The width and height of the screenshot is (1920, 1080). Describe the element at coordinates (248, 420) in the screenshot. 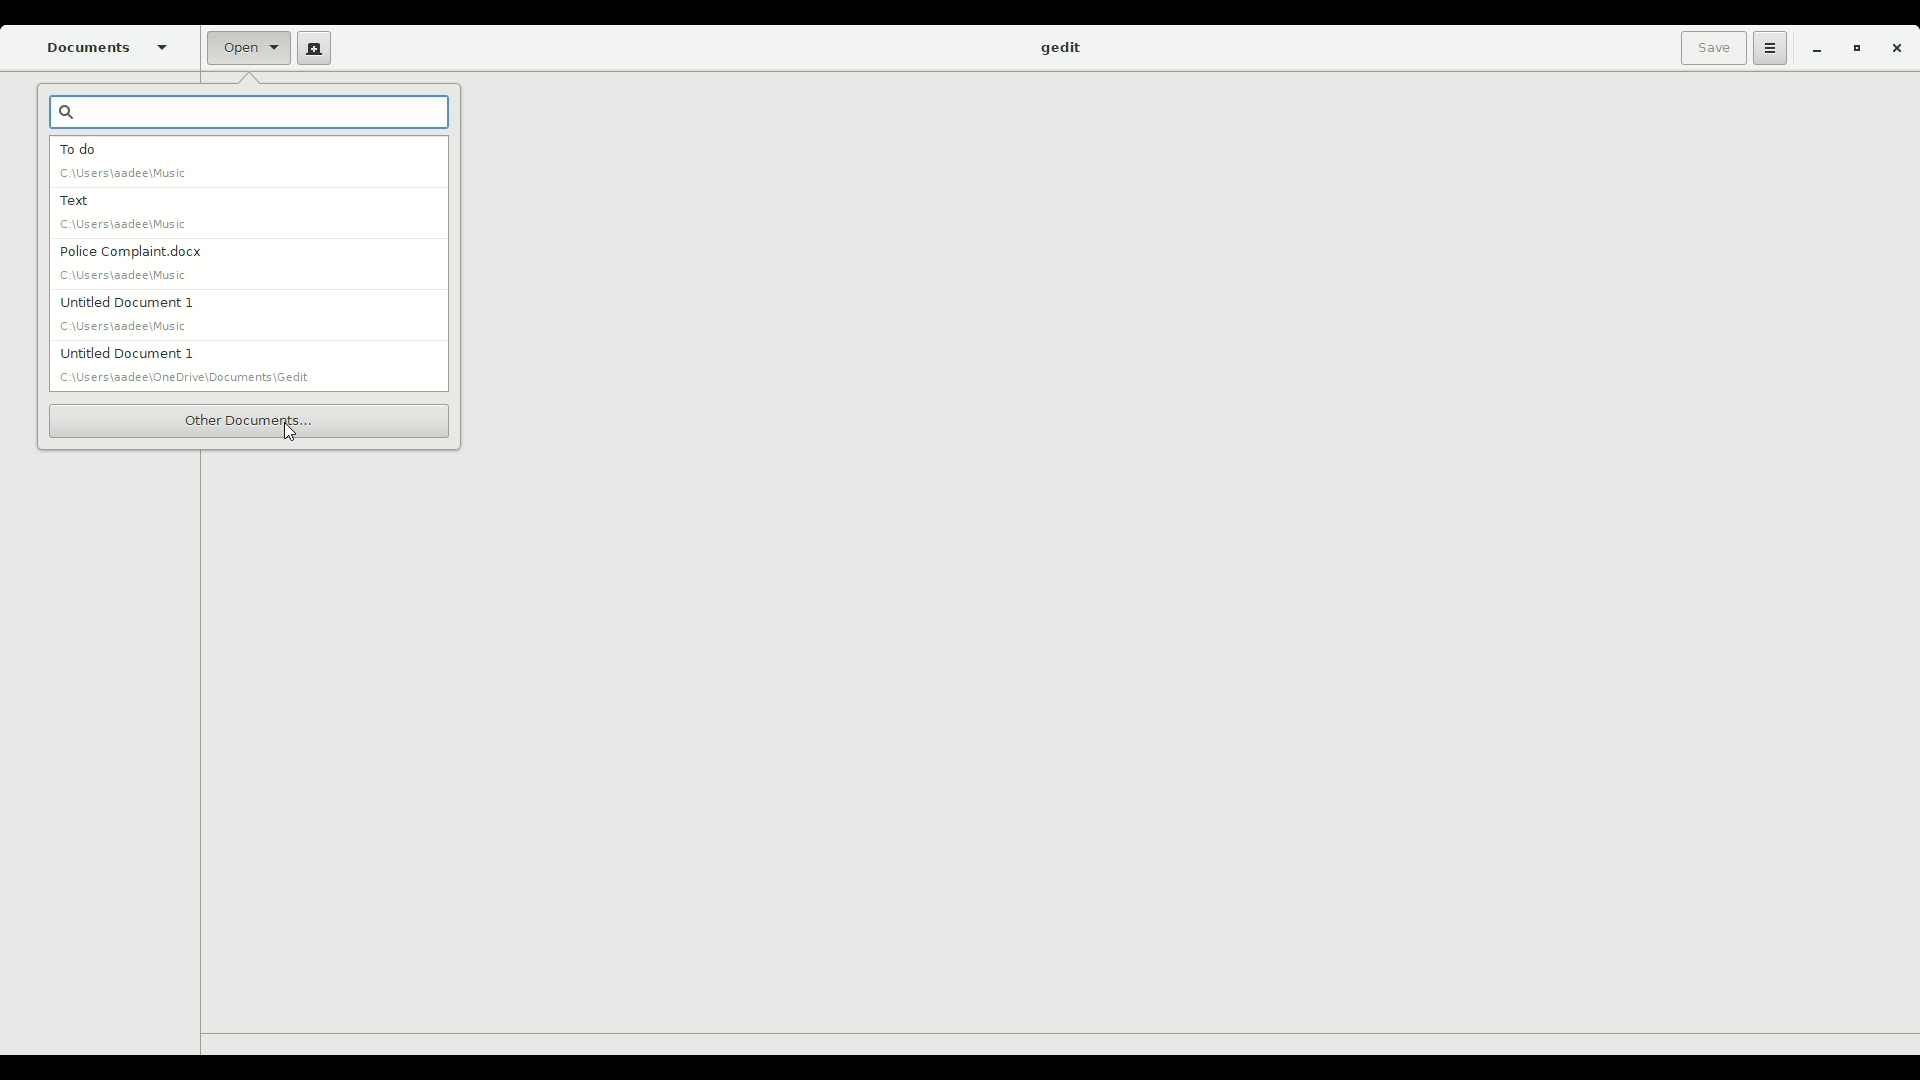

I see `Other Documents` at that location.